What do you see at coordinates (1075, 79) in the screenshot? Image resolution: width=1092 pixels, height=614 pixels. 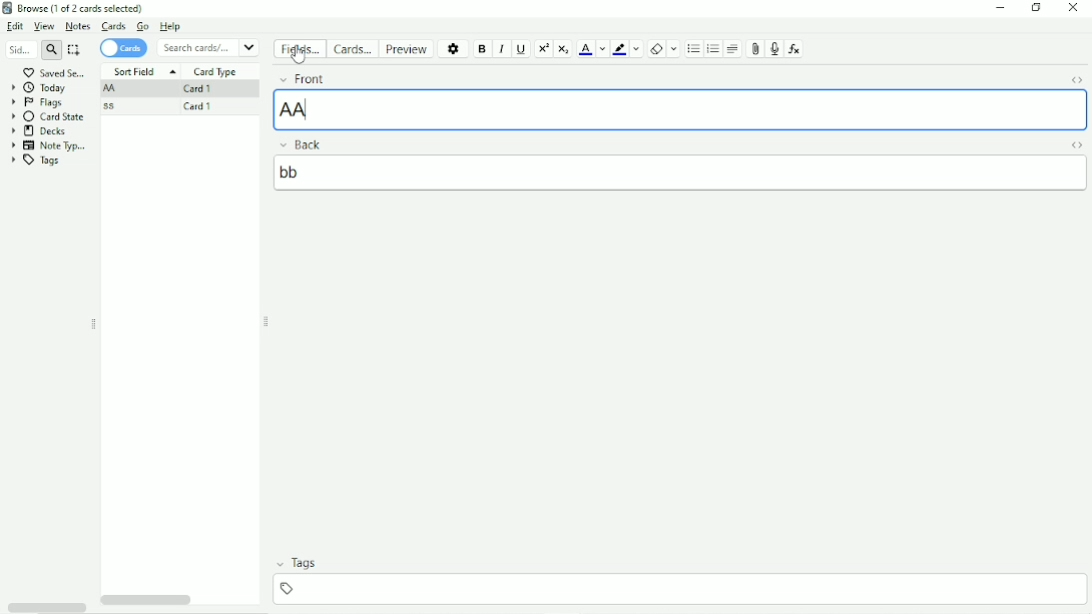 I see `Toggle HTML Editor` at bounding box center [1075, 79].